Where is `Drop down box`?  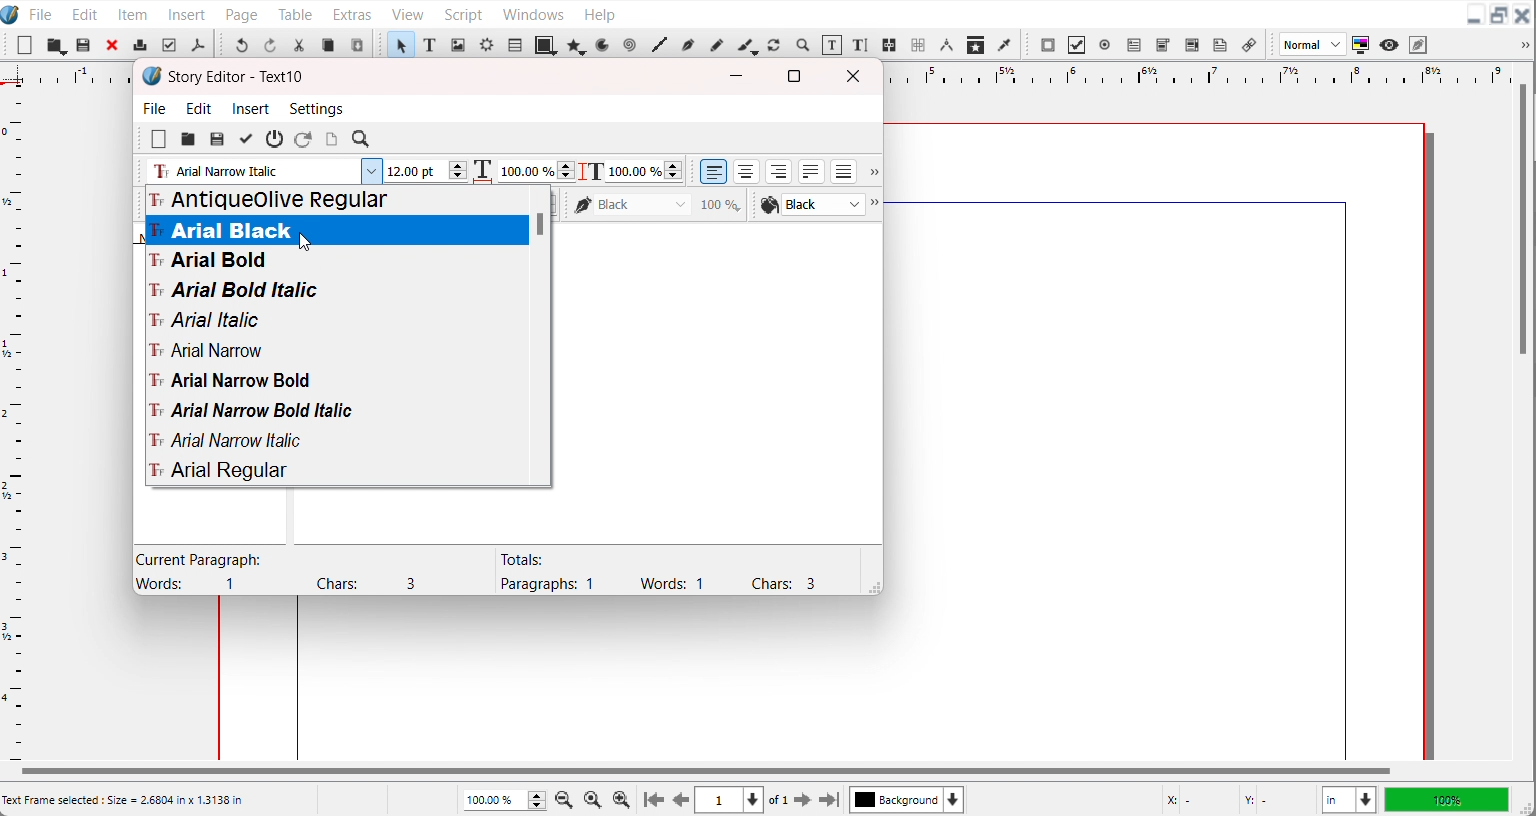
Drop down box is located at coordinates (877, 205).